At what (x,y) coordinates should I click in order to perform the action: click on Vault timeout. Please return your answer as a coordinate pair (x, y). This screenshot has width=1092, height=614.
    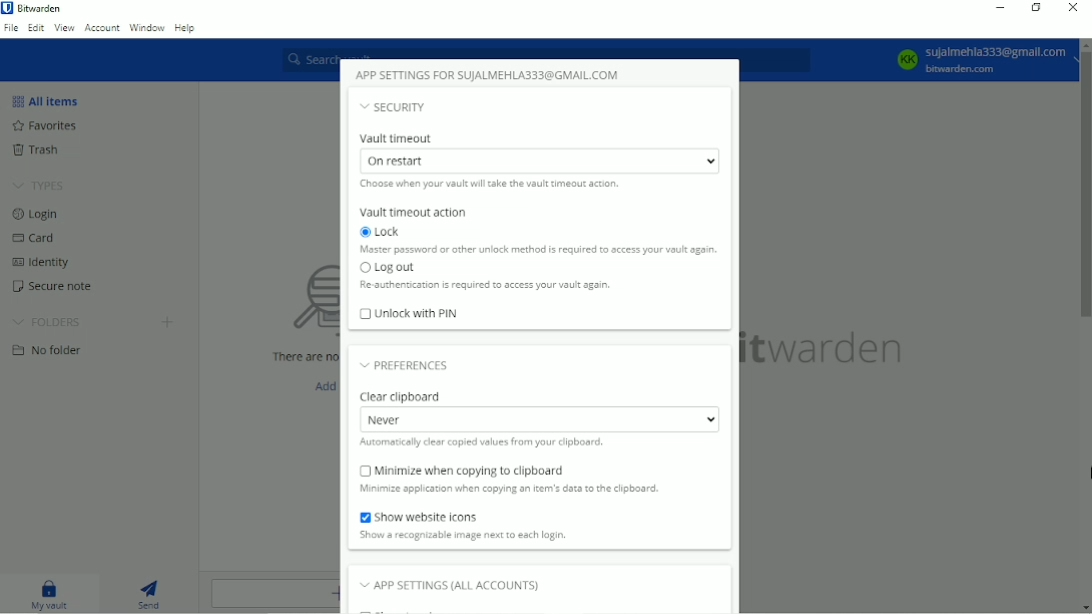
    Looking at the image, I should click on (400, 136).